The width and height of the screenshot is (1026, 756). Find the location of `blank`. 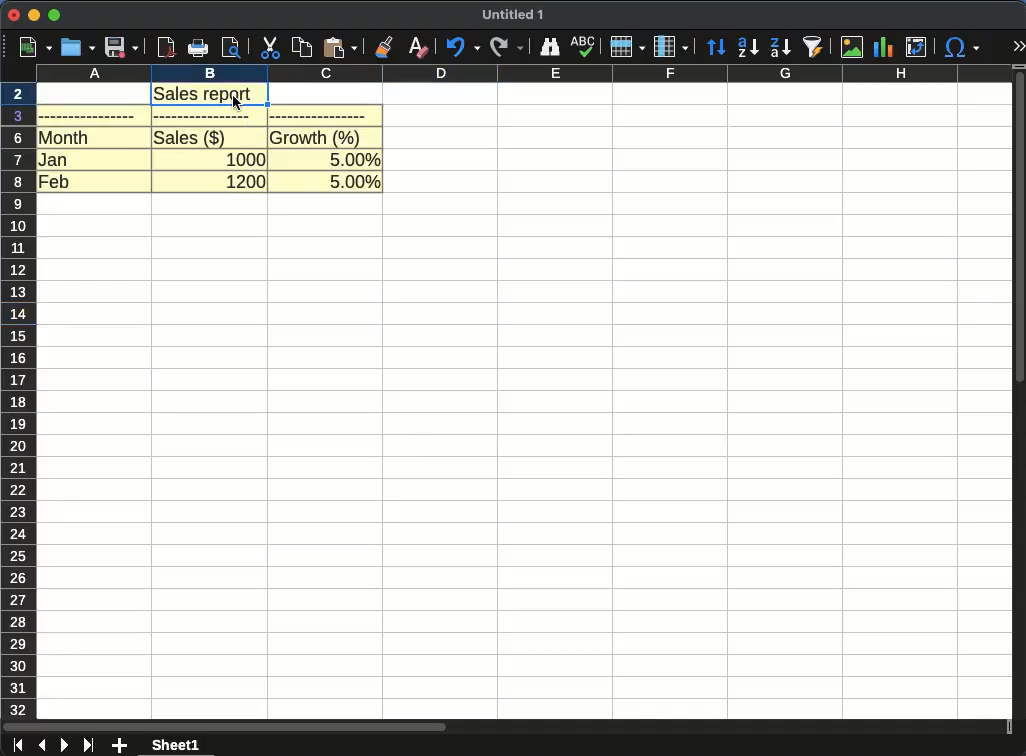

blank is located at coordinates (206, 117).